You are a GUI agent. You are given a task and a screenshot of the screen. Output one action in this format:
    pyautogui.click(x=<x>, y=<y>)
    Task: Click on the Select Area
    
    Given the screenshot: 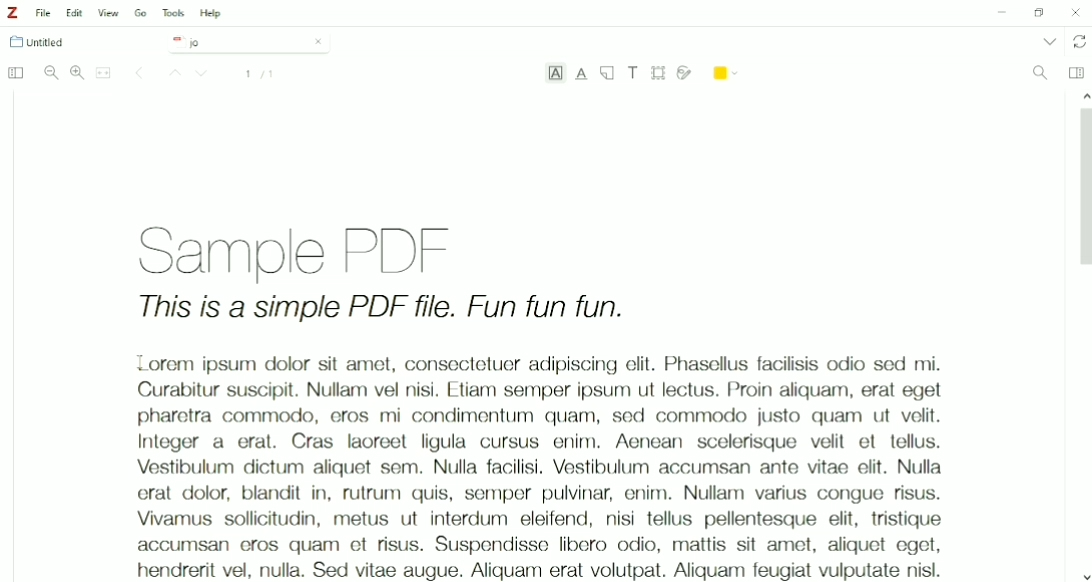 What is the action you would take?
    pyautogui.click(x=659, y=72)
    